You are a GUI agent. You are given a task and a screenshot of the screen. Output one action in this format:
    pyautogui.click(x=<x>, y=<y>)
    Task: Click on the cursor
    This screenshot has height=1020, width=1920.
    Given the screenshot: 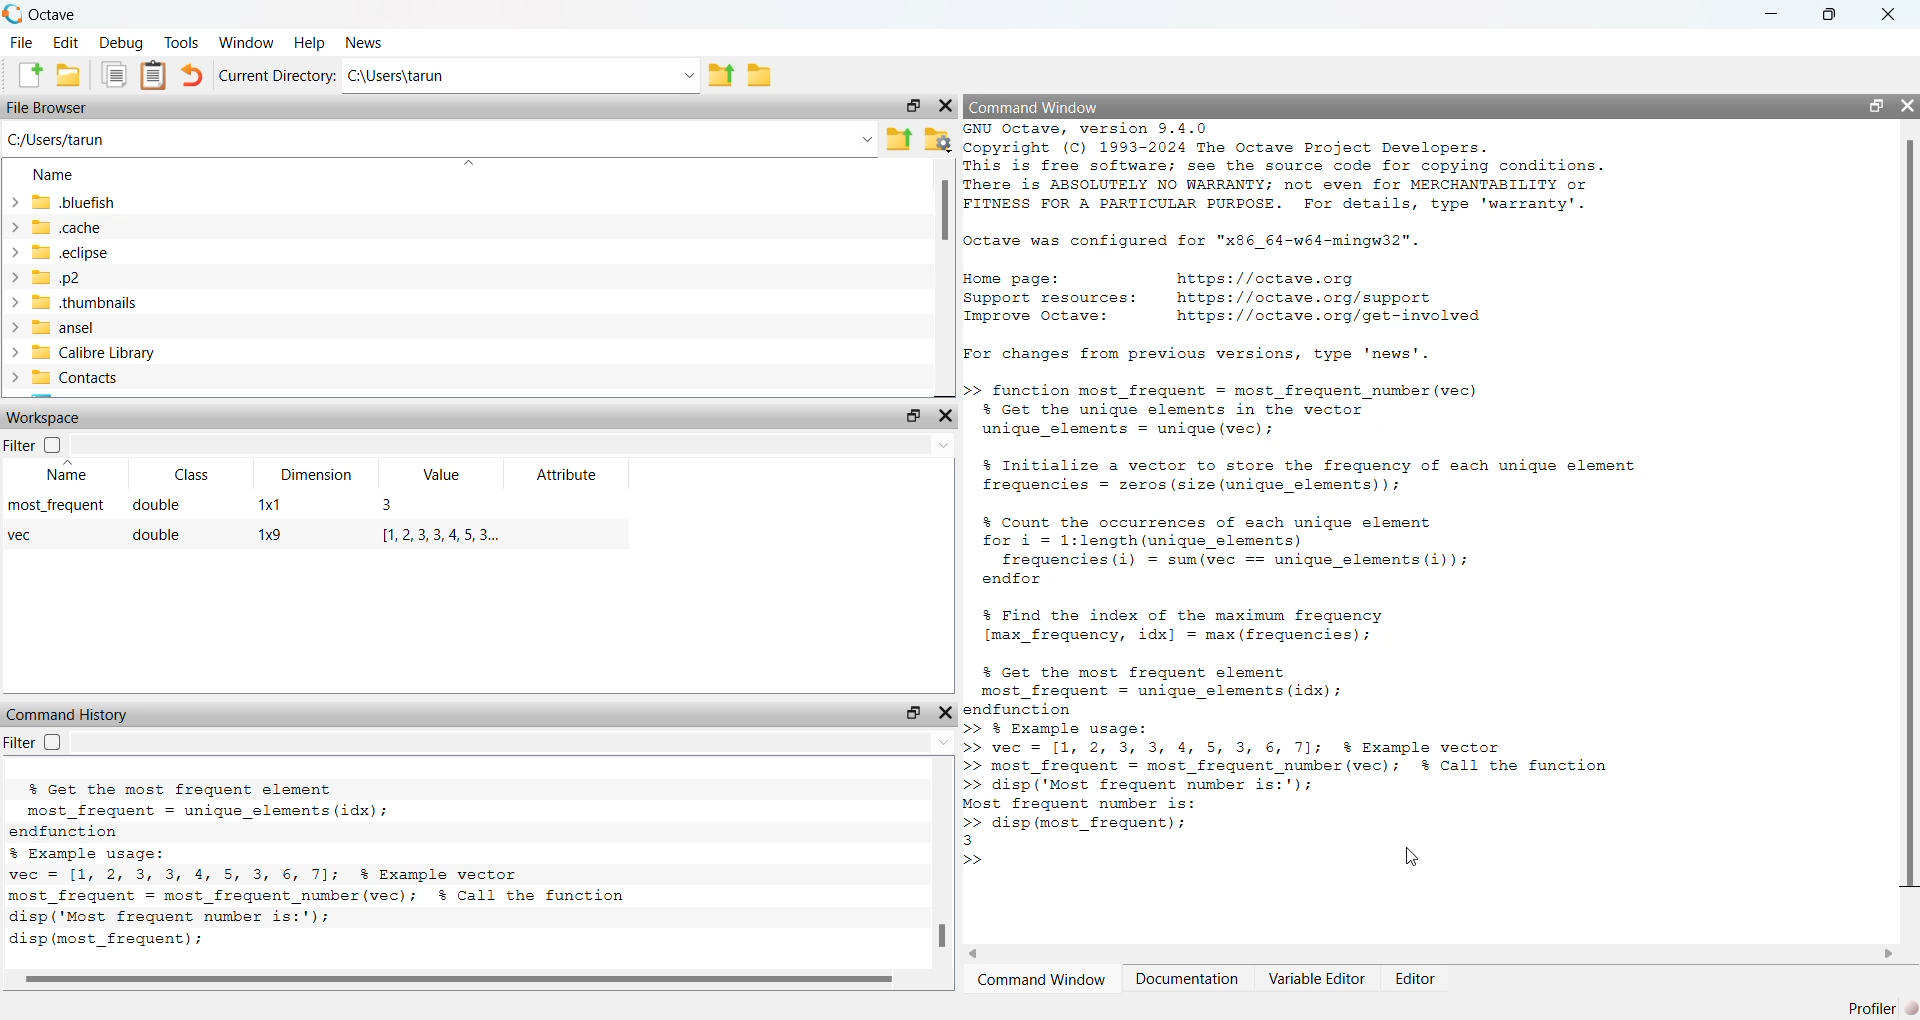 What is the action you would take?
    pyautogui.click(x=1413, y=857)
    